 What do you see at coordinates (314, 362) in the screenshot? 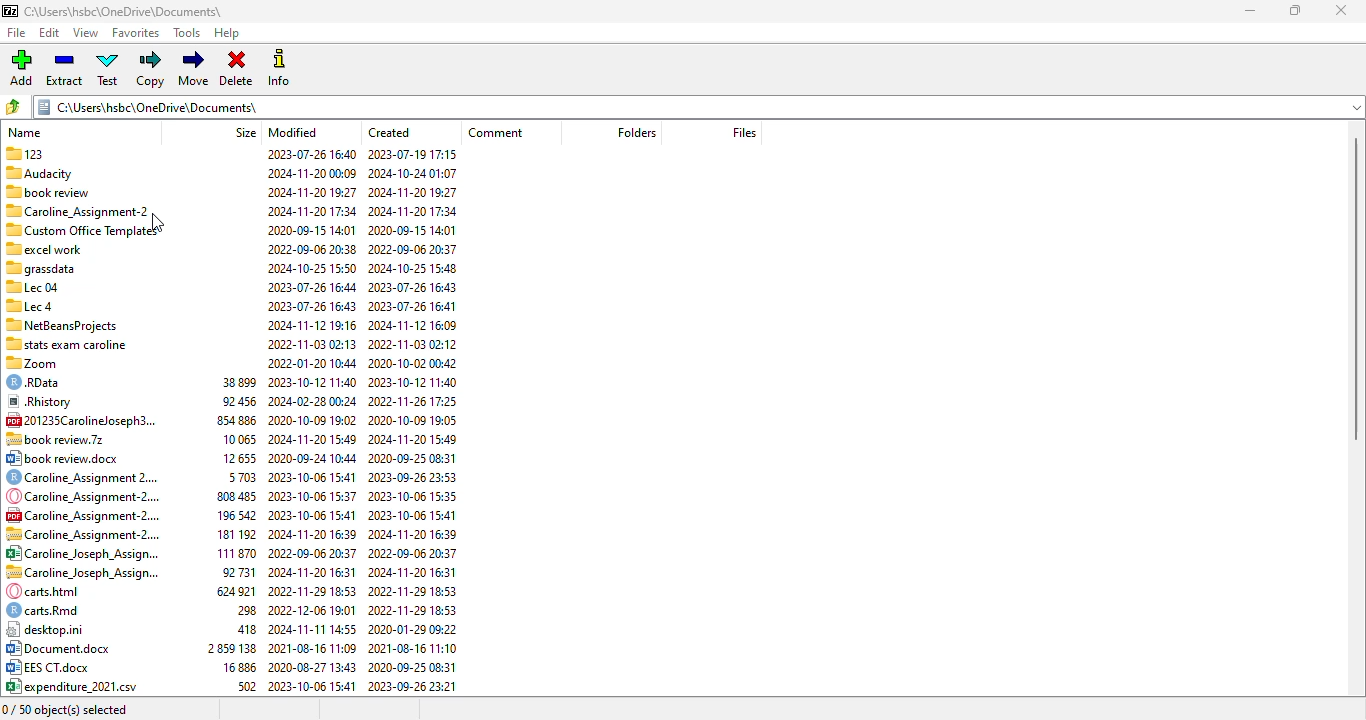
I see `2022-01-20 10:44` at bounding box center [314, 362].